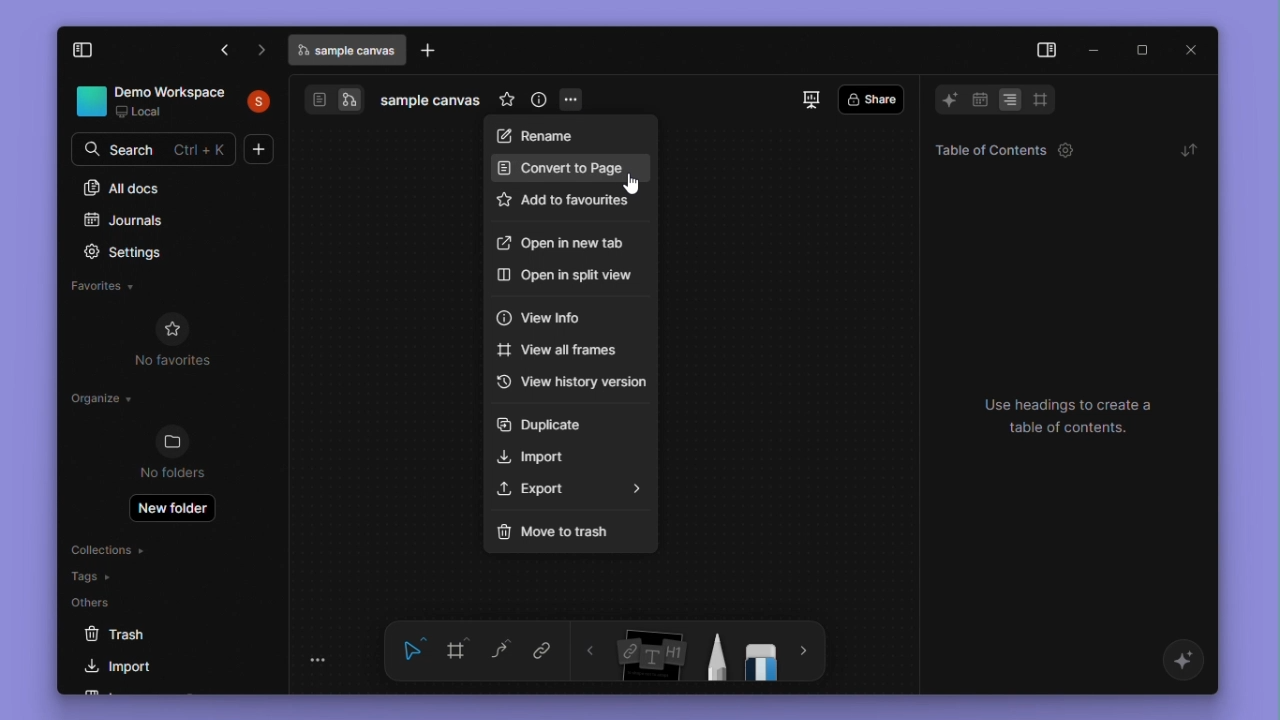 The image size is (1280, 720). Describe the element at coordinates (1095, 47) in the screenshot. I see `Minimise` at that location.